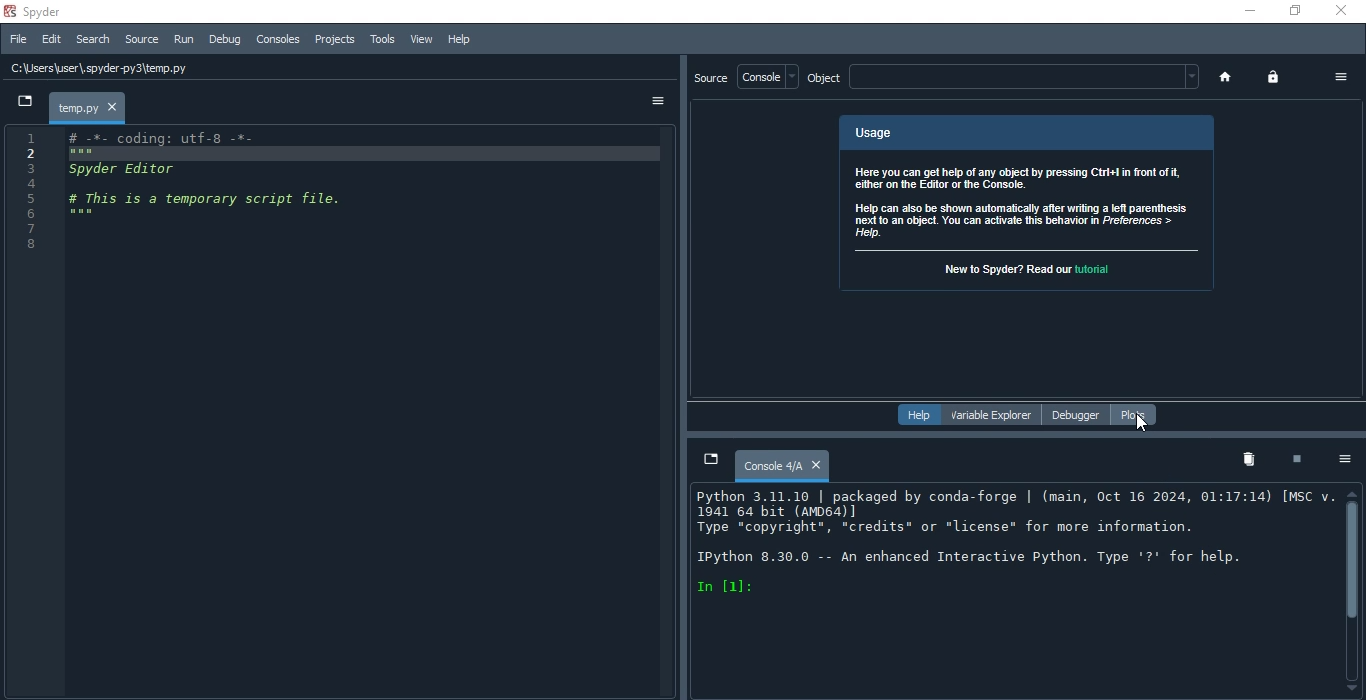 This screenshot has height=700, width=1366. What do you see at coordinates (460, 41) in the screenshot?
I see `Help` at bounding box center [460, 41].